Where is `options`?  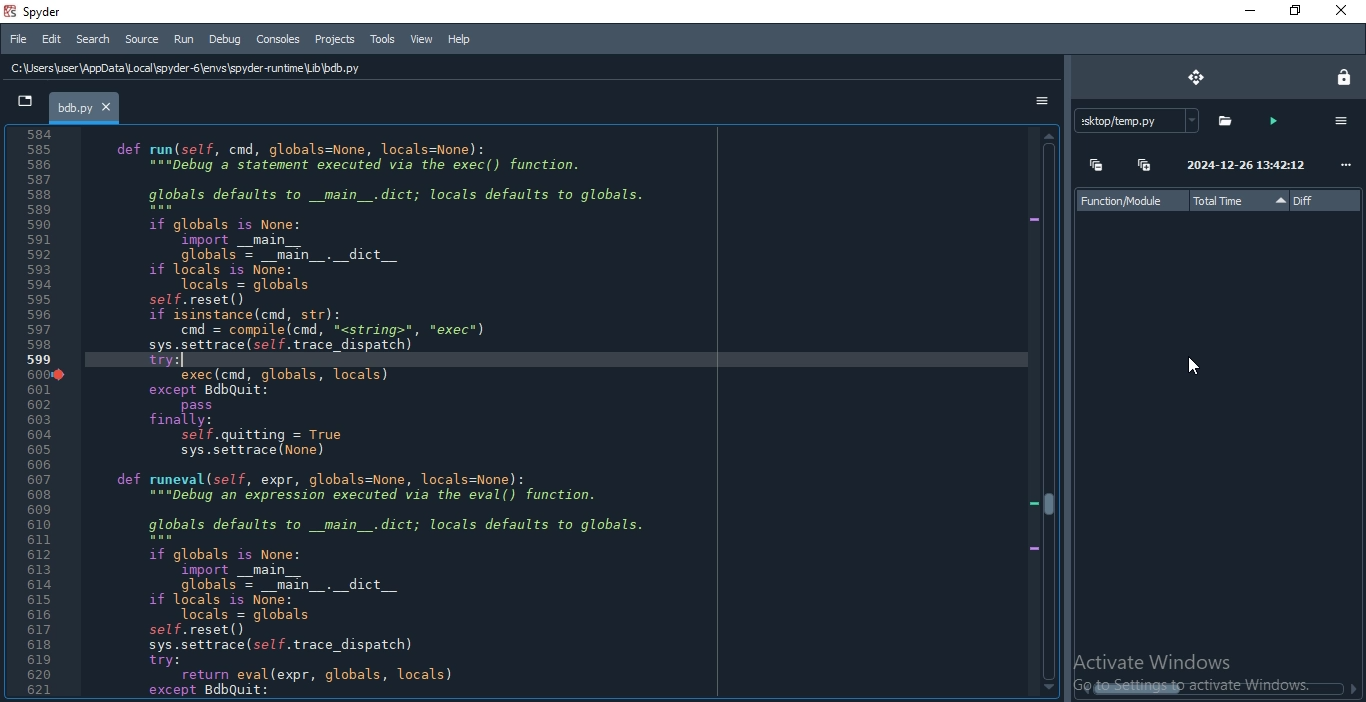 options is located at coordinates (1342, 123).